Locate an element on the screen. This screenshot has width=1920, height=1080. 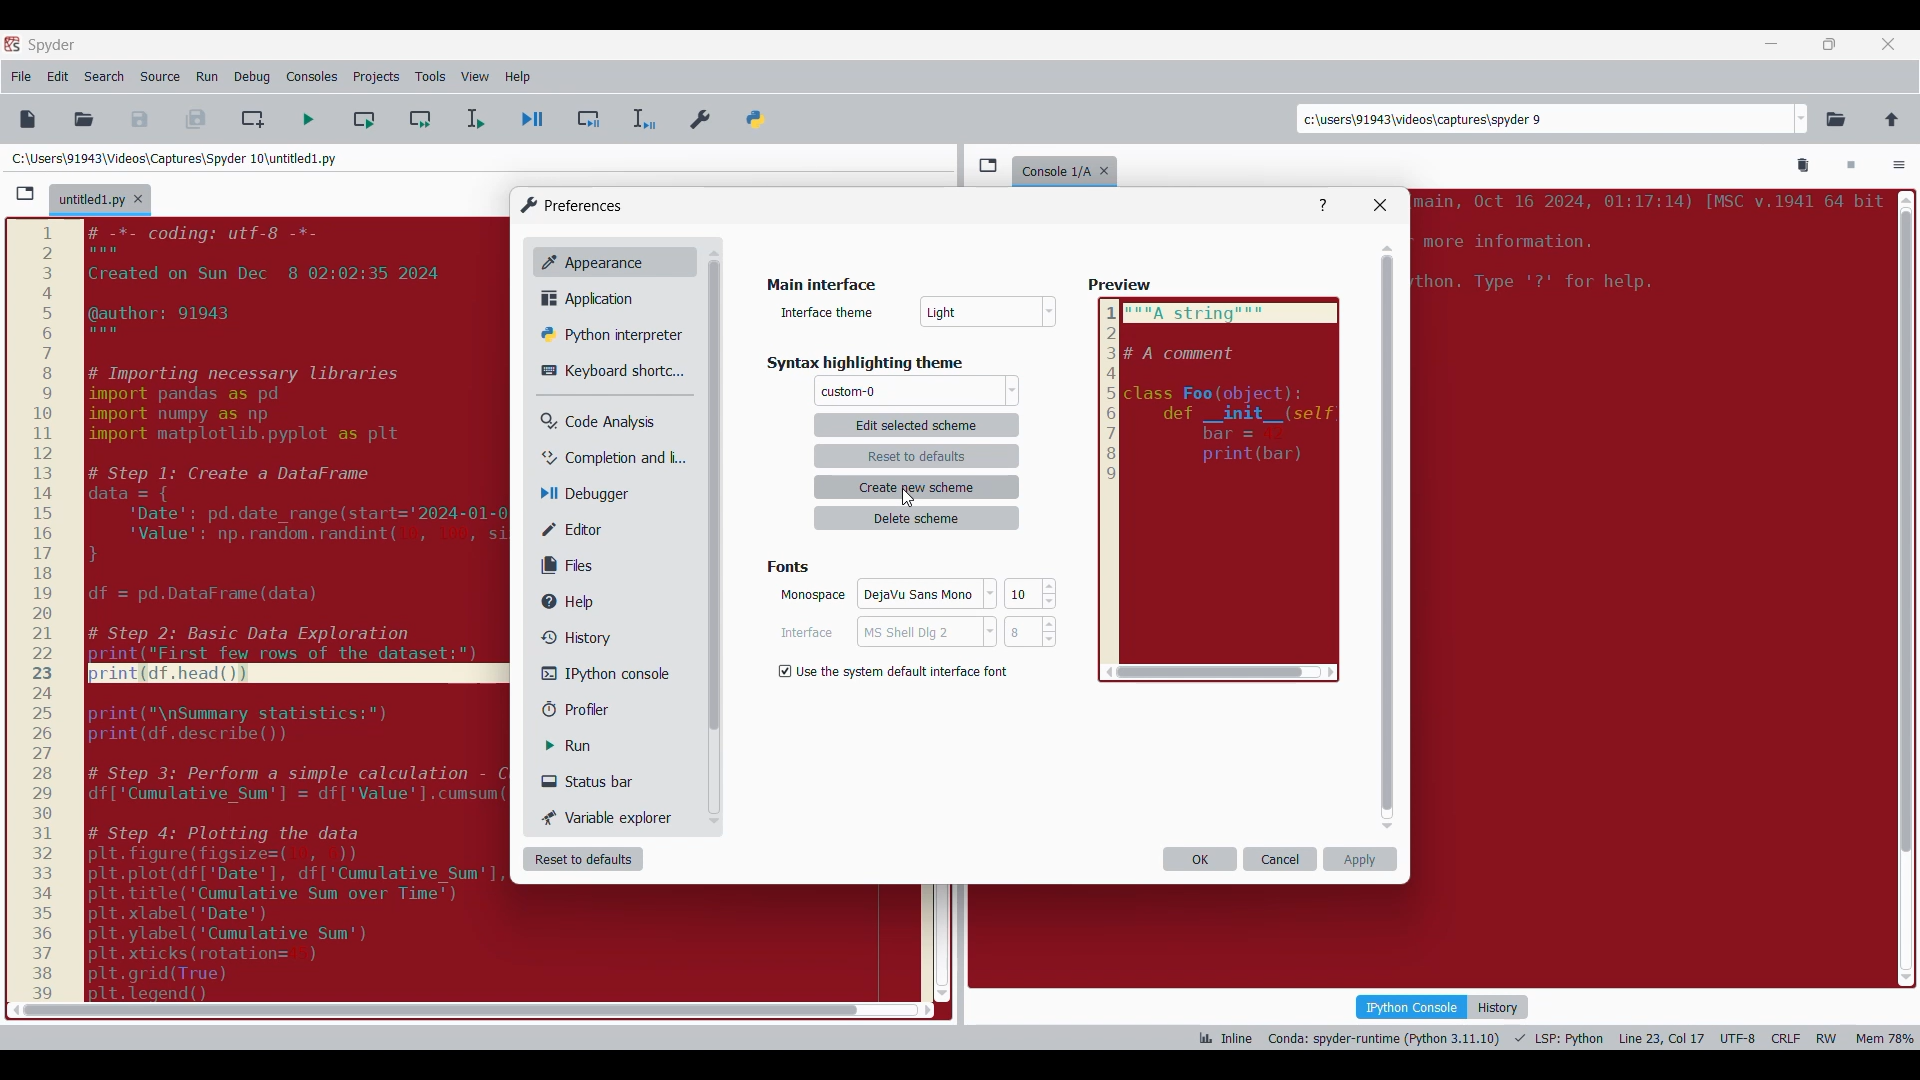
Run menu is located at coordinates (207, 77).